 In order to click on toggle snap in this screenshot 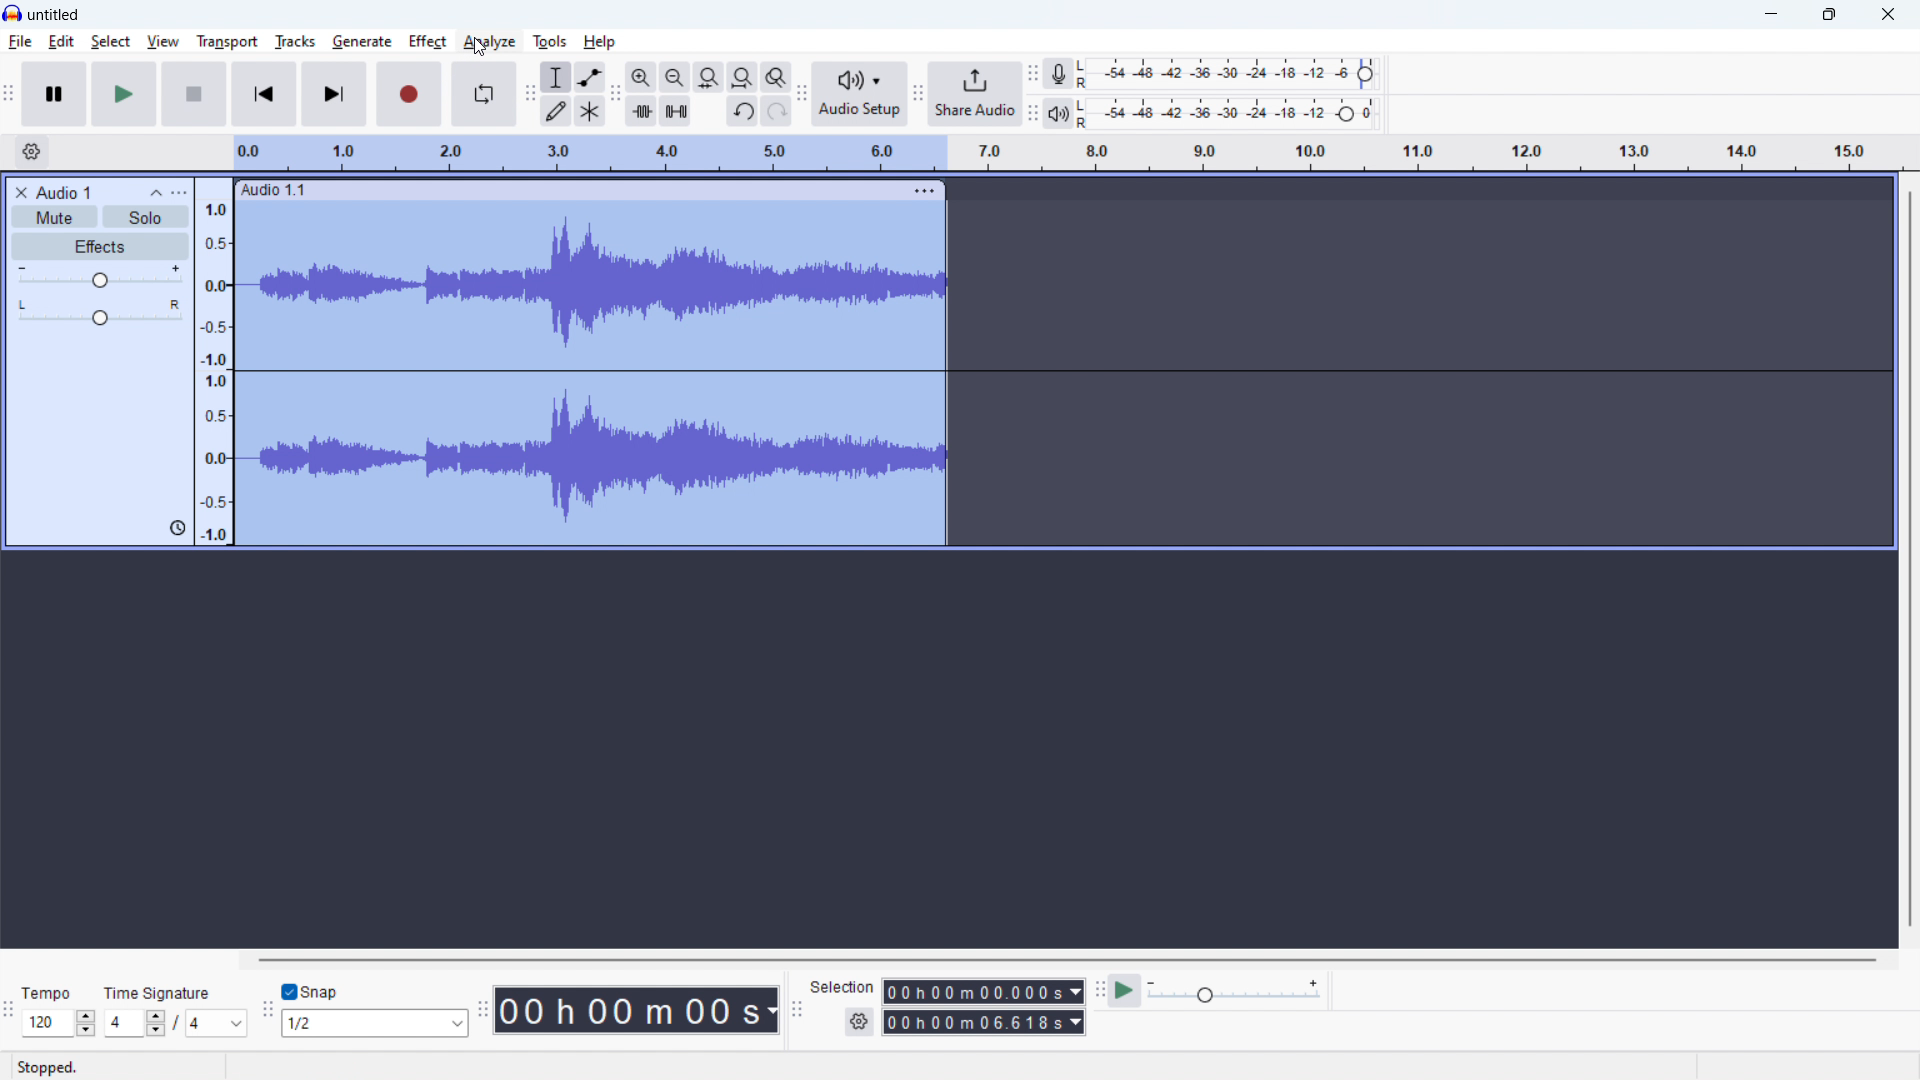, I will do `click(311, 992)`.